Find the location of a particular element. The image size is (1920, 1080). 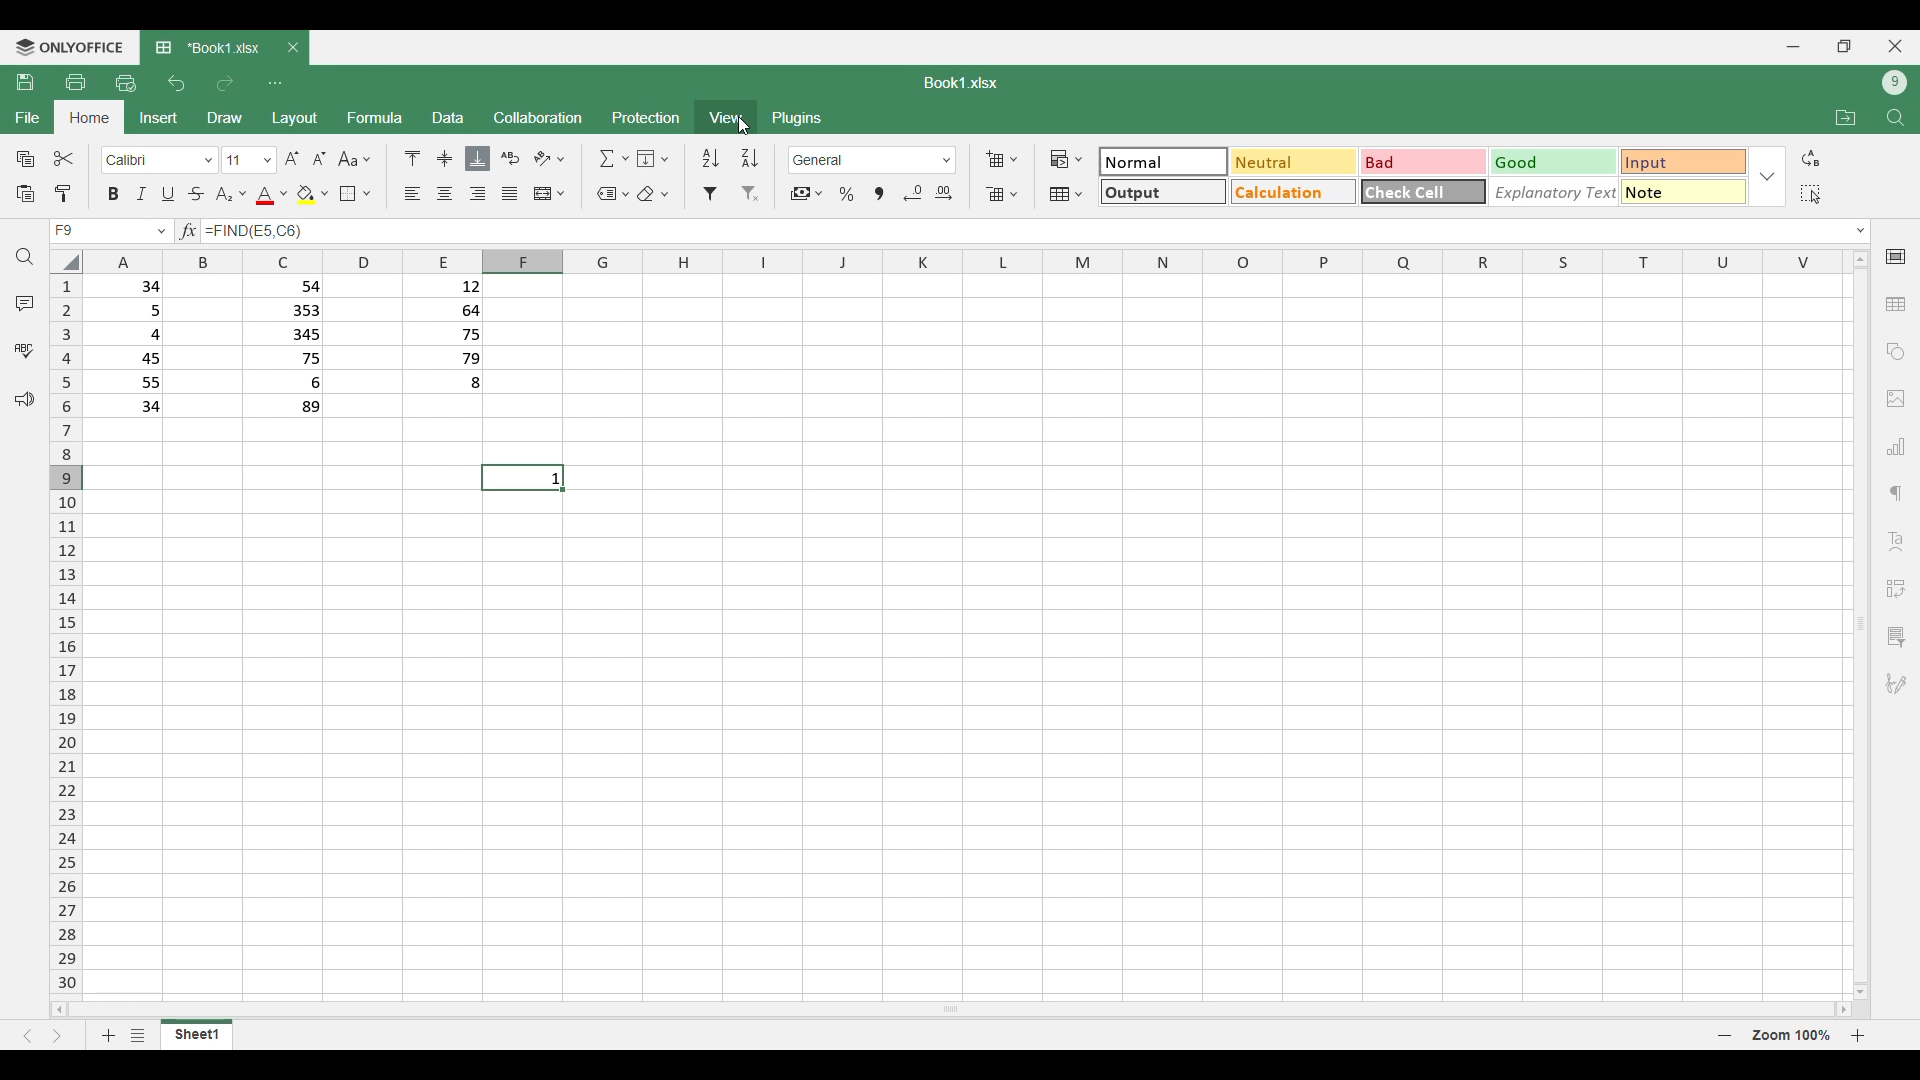

Current tab Book1.xlsx is located at coordinates (206, 47).